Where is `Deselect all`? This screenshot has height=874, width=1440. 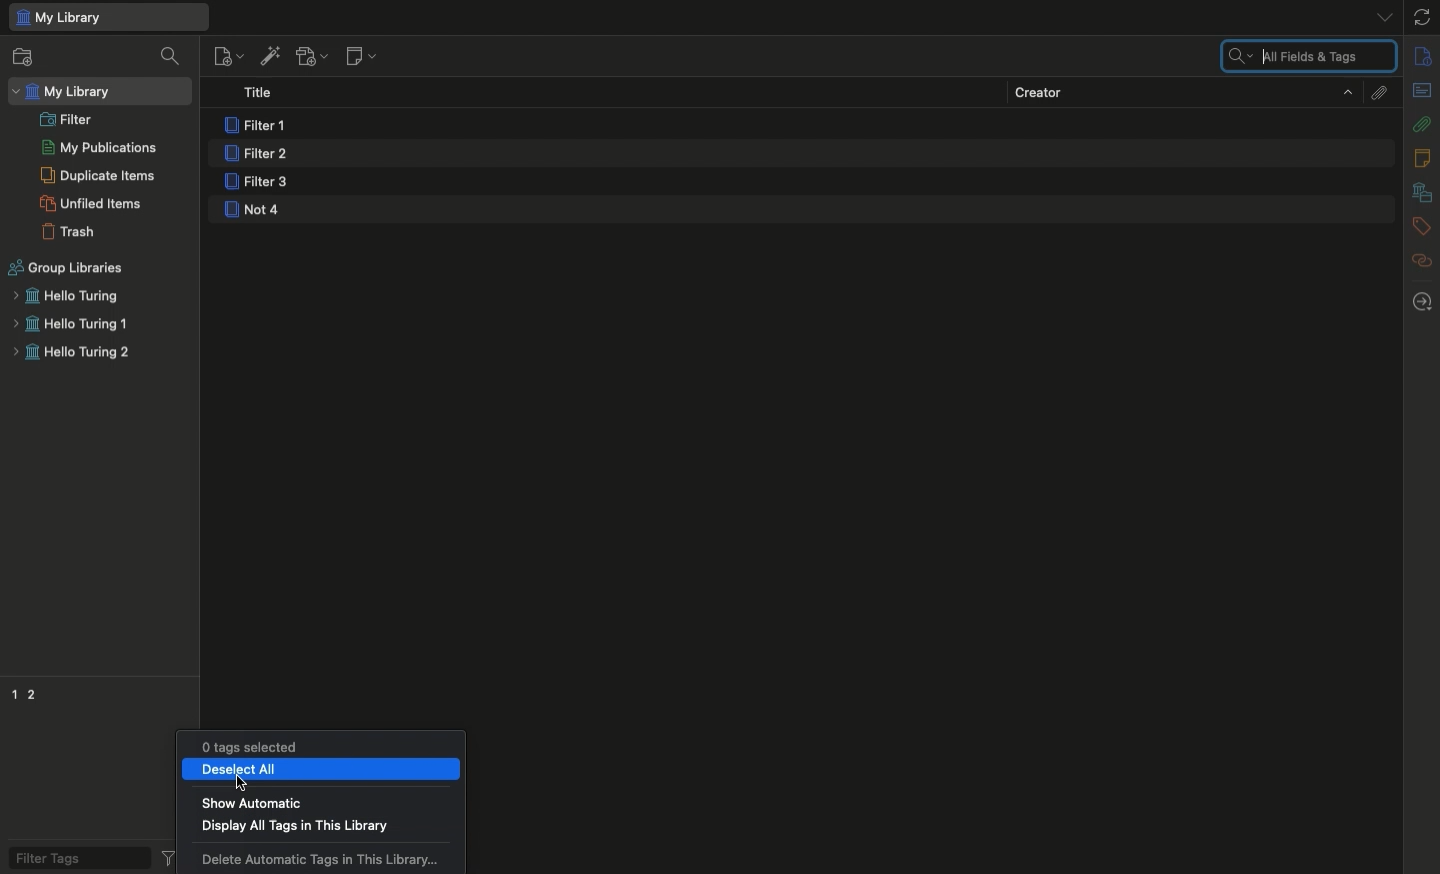
Deselect all is located at coordinates (322, 772).